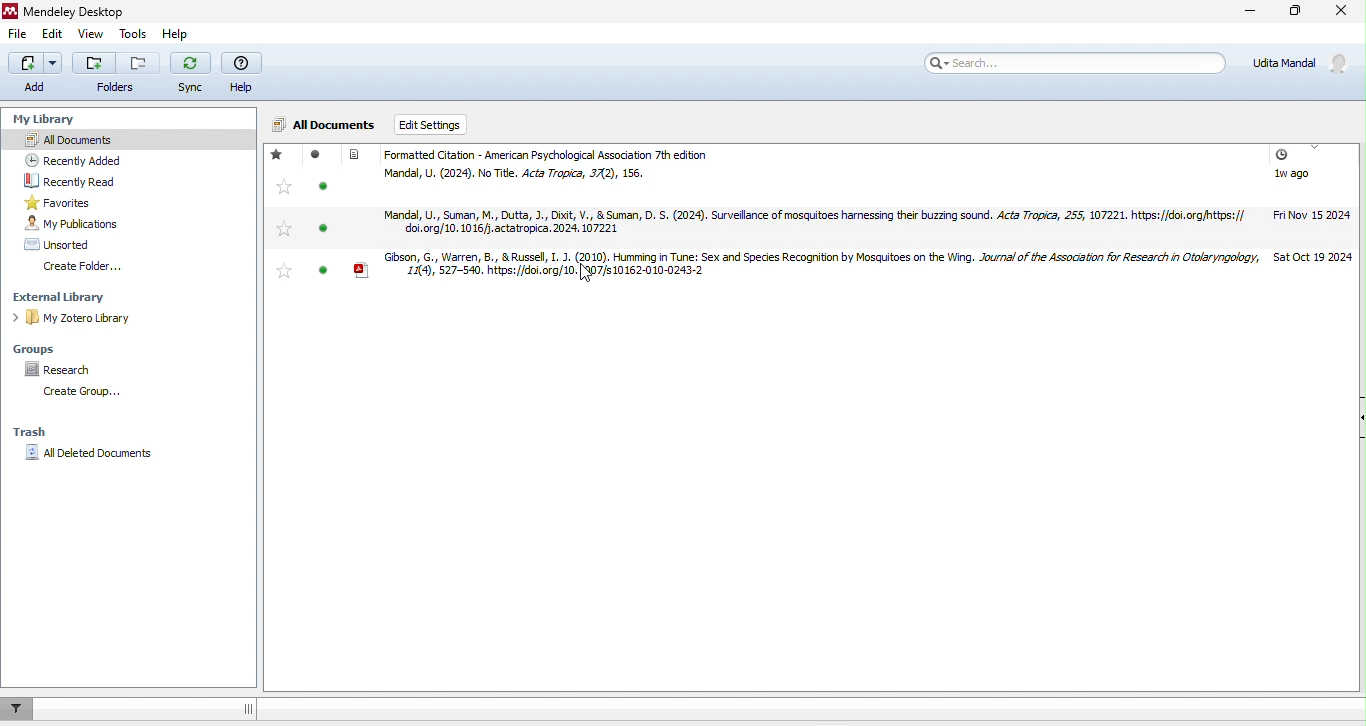 The height and width of the screenshot is (726, 1366). What do you see at coordinates (87, 394) in the screenshot?
I see `create group` at bounding box center [87, 394].